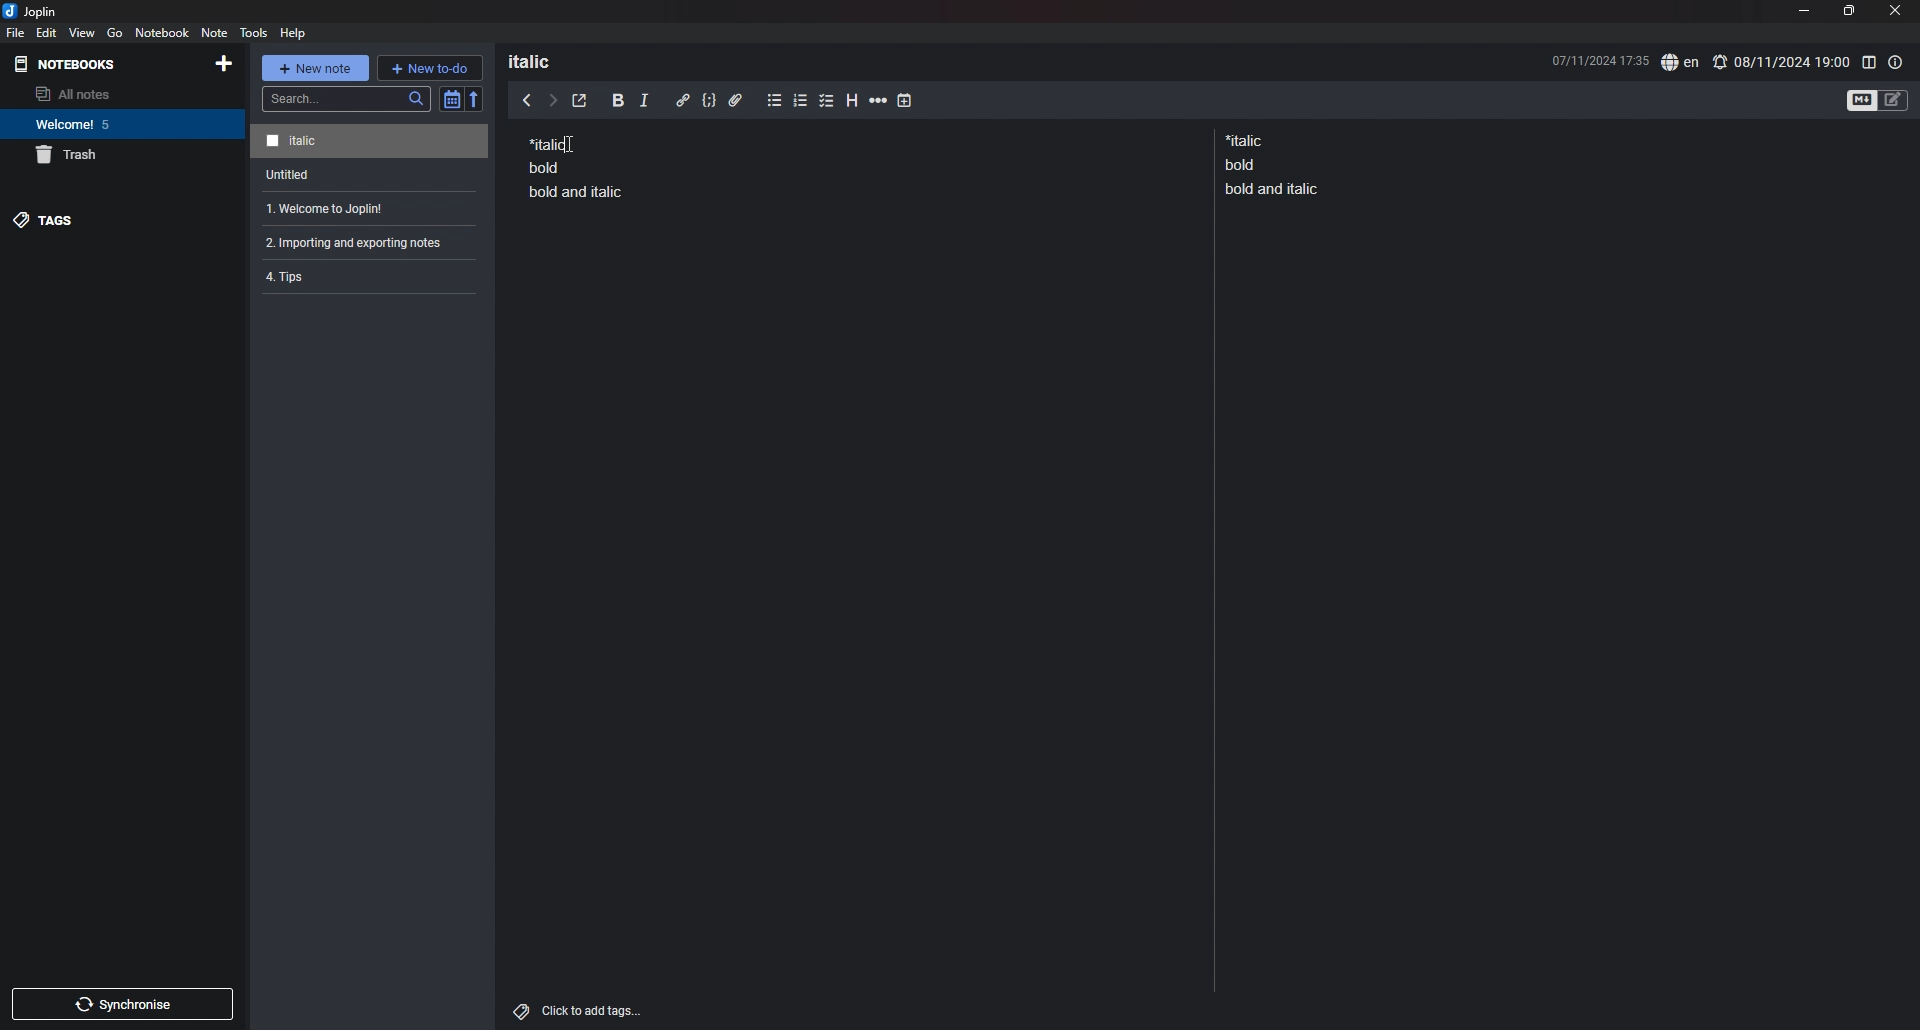 The height and width of the screenshot is (1030, 1920). Describe the element at coordinates (429, 67) in the screenshot. I see `new todo` at that location.